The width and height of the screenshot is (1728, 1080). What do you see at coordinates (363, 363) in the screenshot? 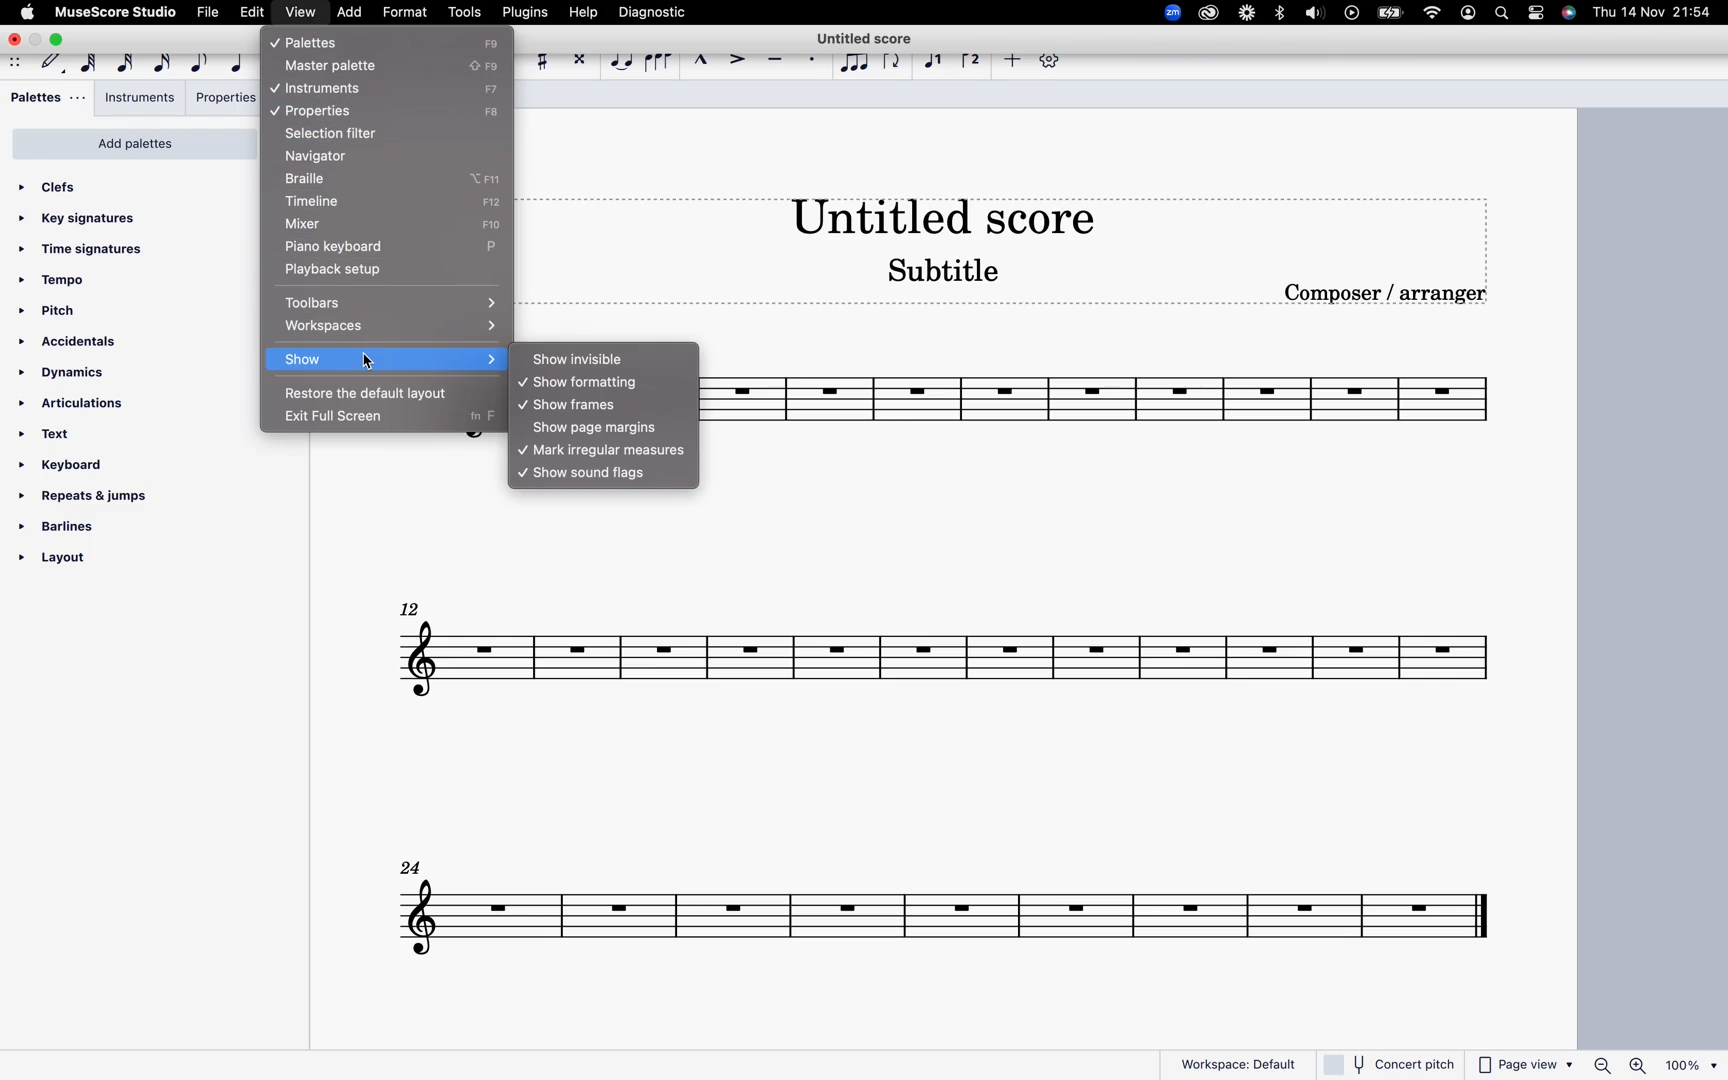
I see `cursor` at bounding box center [363, 363].